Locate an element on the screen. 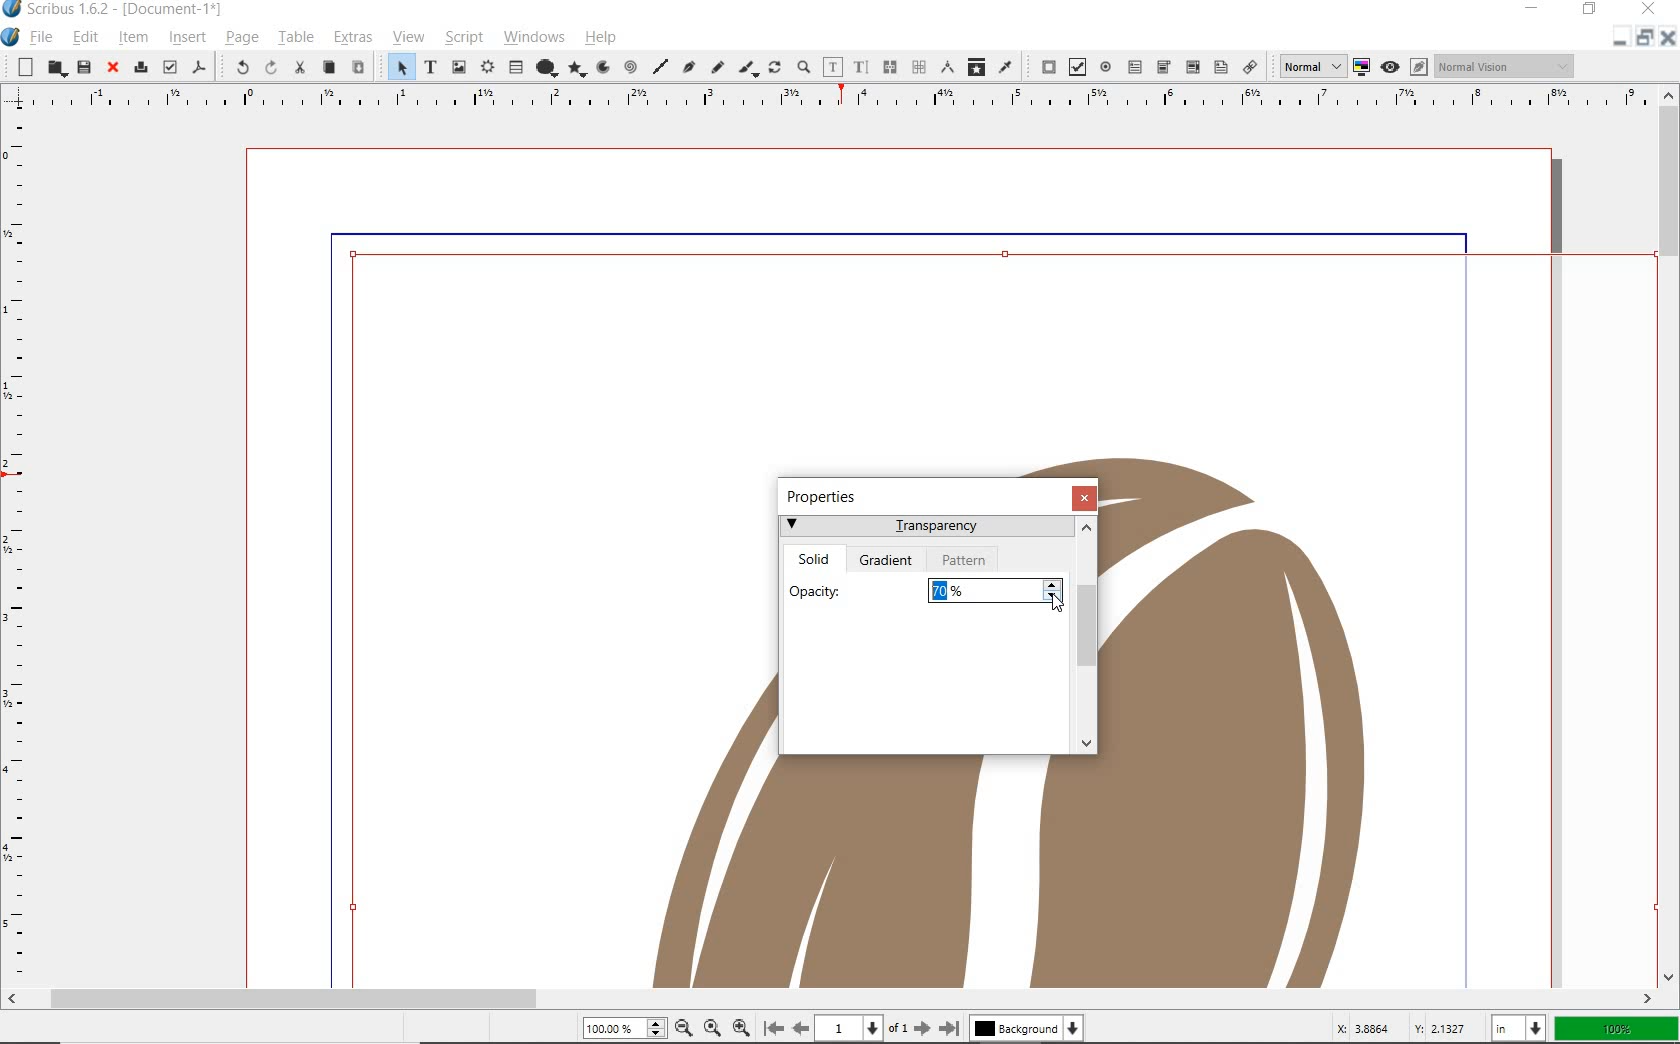 The width and height of the screenshot is (1680, 1044). Normal is located at coordinates (1307, 66).